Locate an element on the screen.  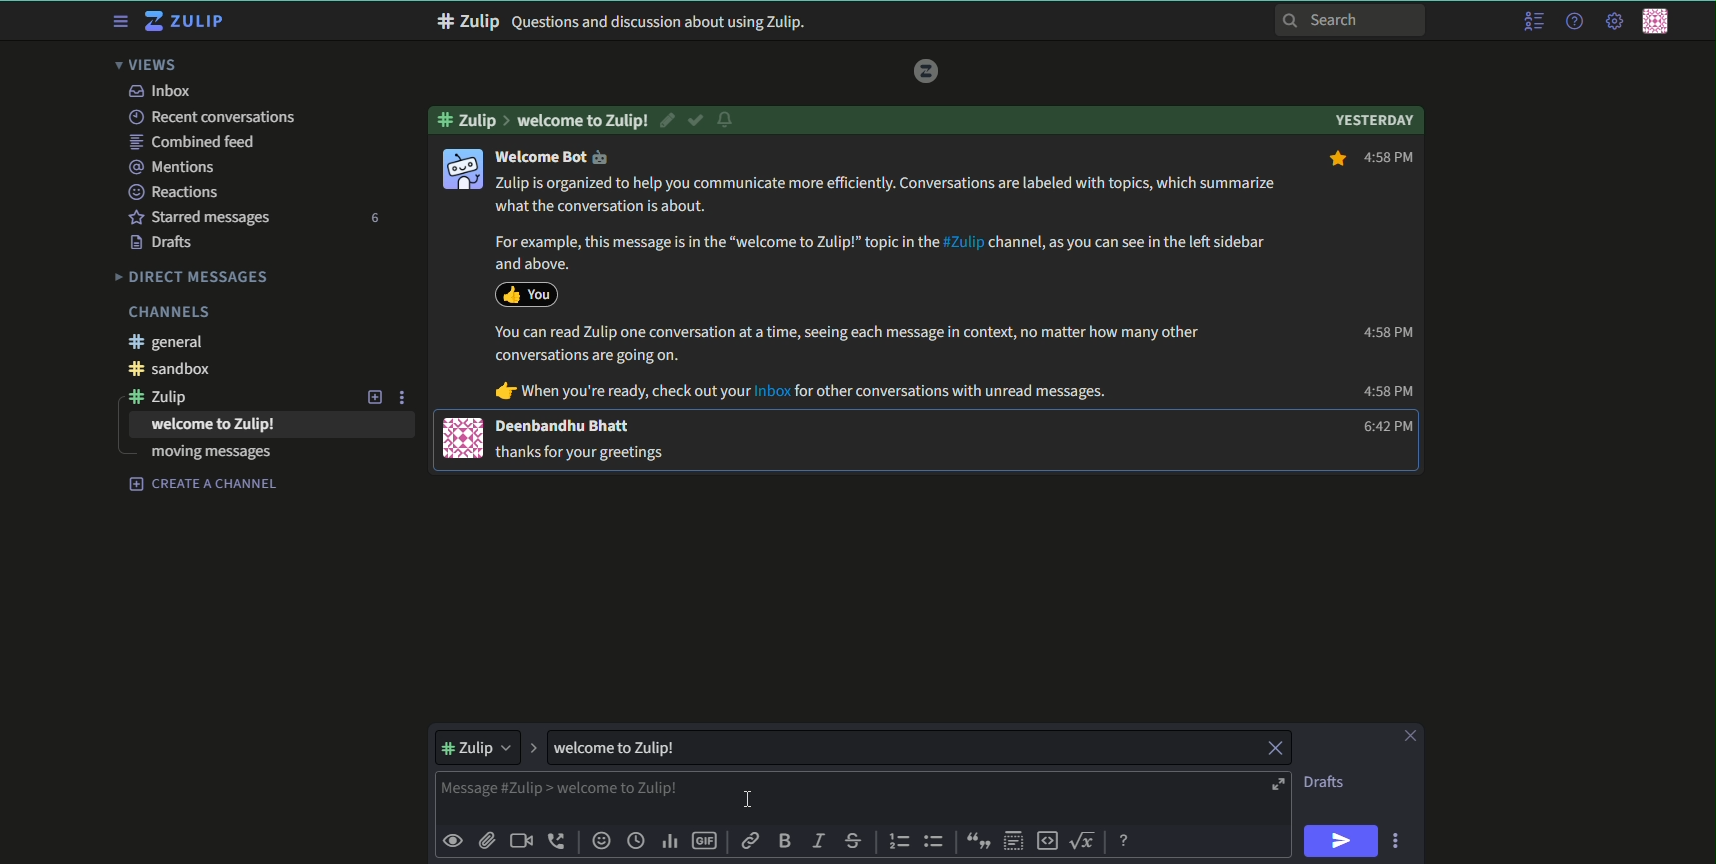
#zulip is located at coordinates (471, 118).